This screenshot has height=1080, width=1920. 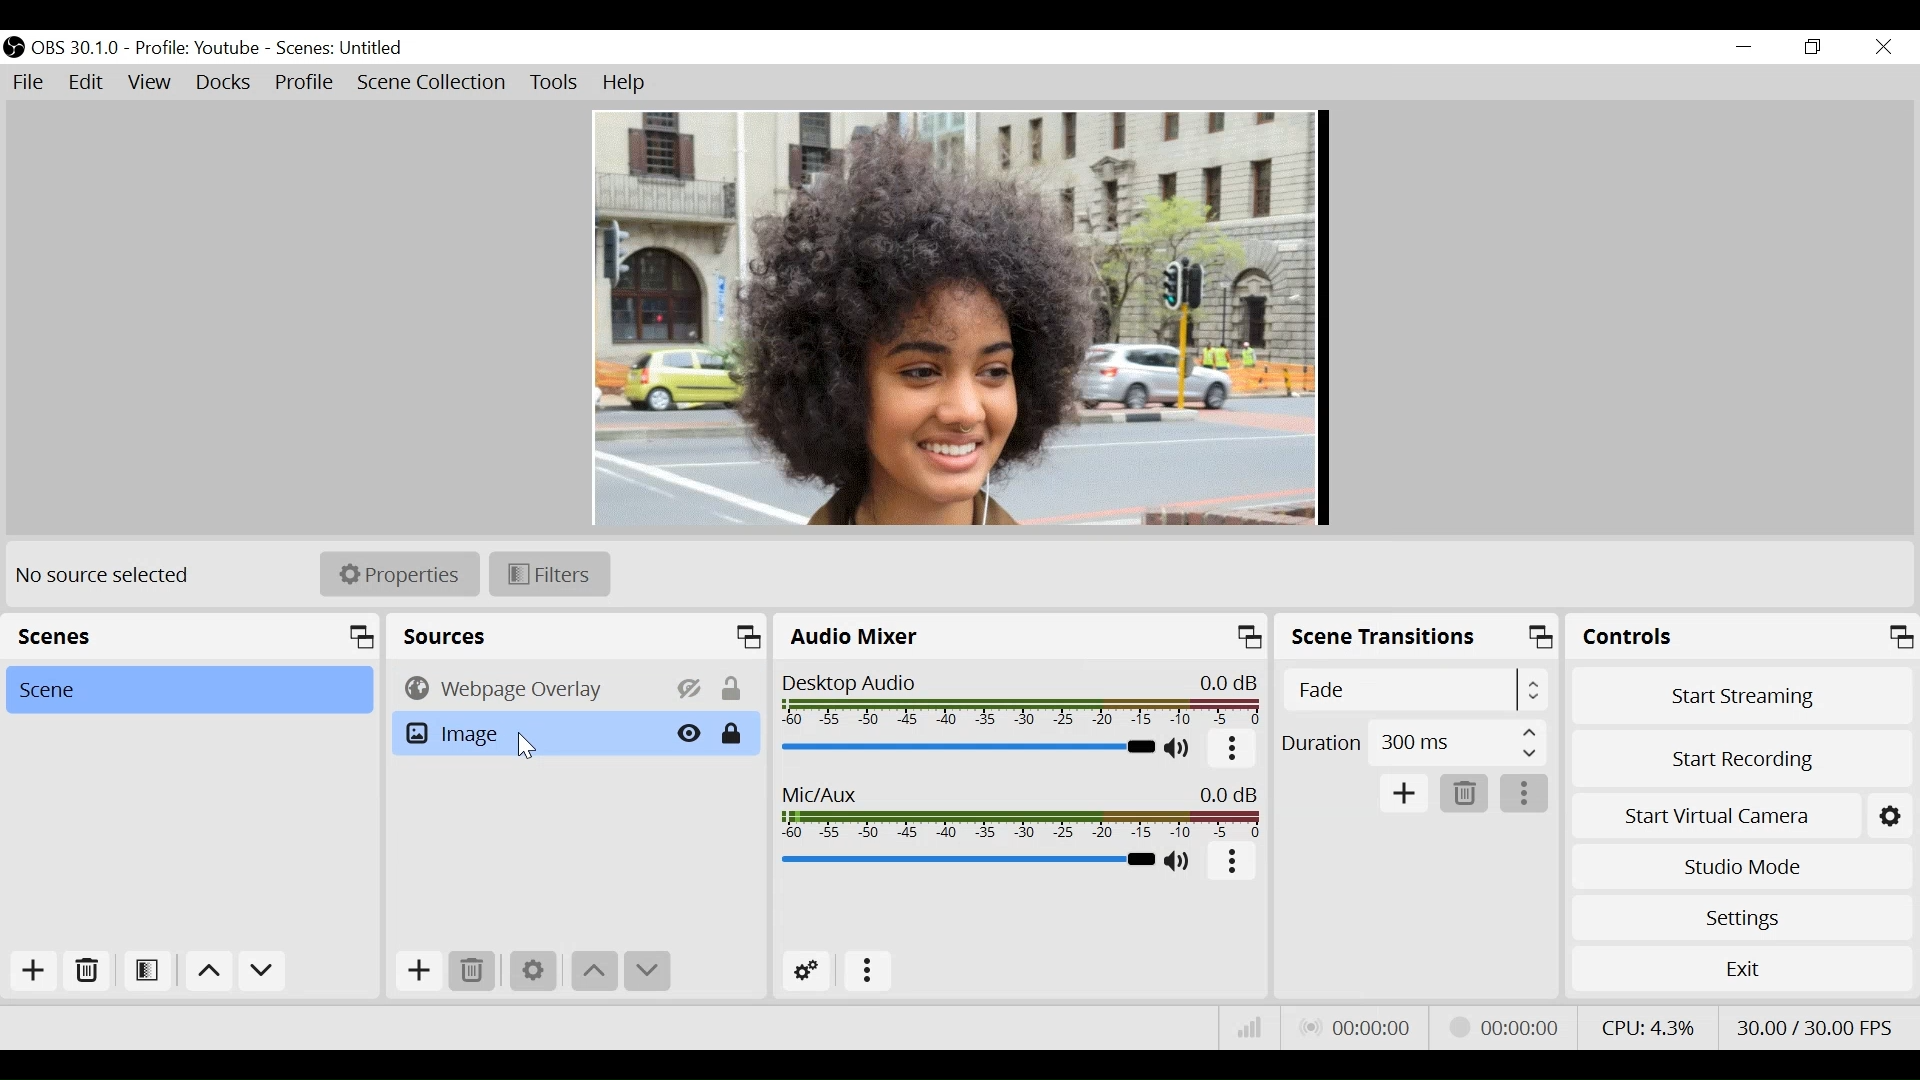 I want to click on Scenes, so click(x=341, y=49).